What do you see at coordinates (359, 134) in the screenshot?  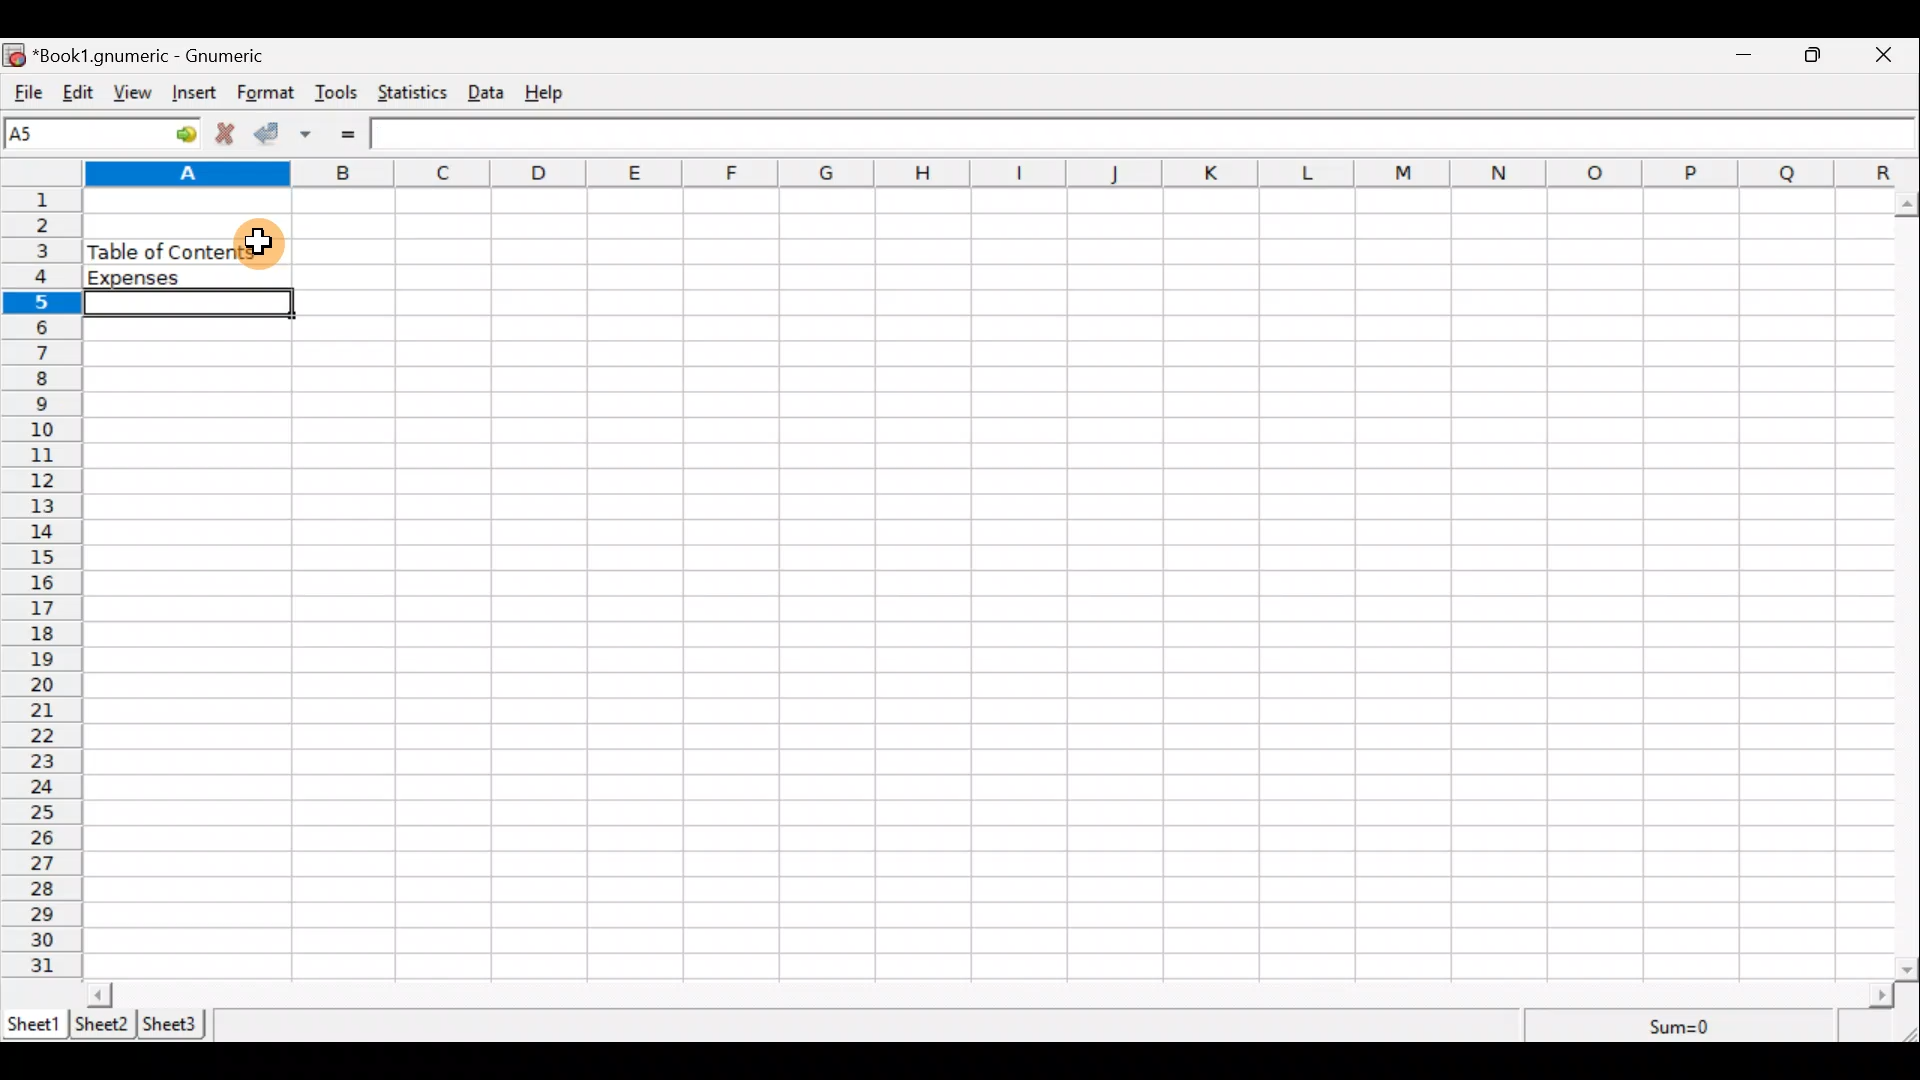 I see `Enter formula` at bounding box center [359, 134].